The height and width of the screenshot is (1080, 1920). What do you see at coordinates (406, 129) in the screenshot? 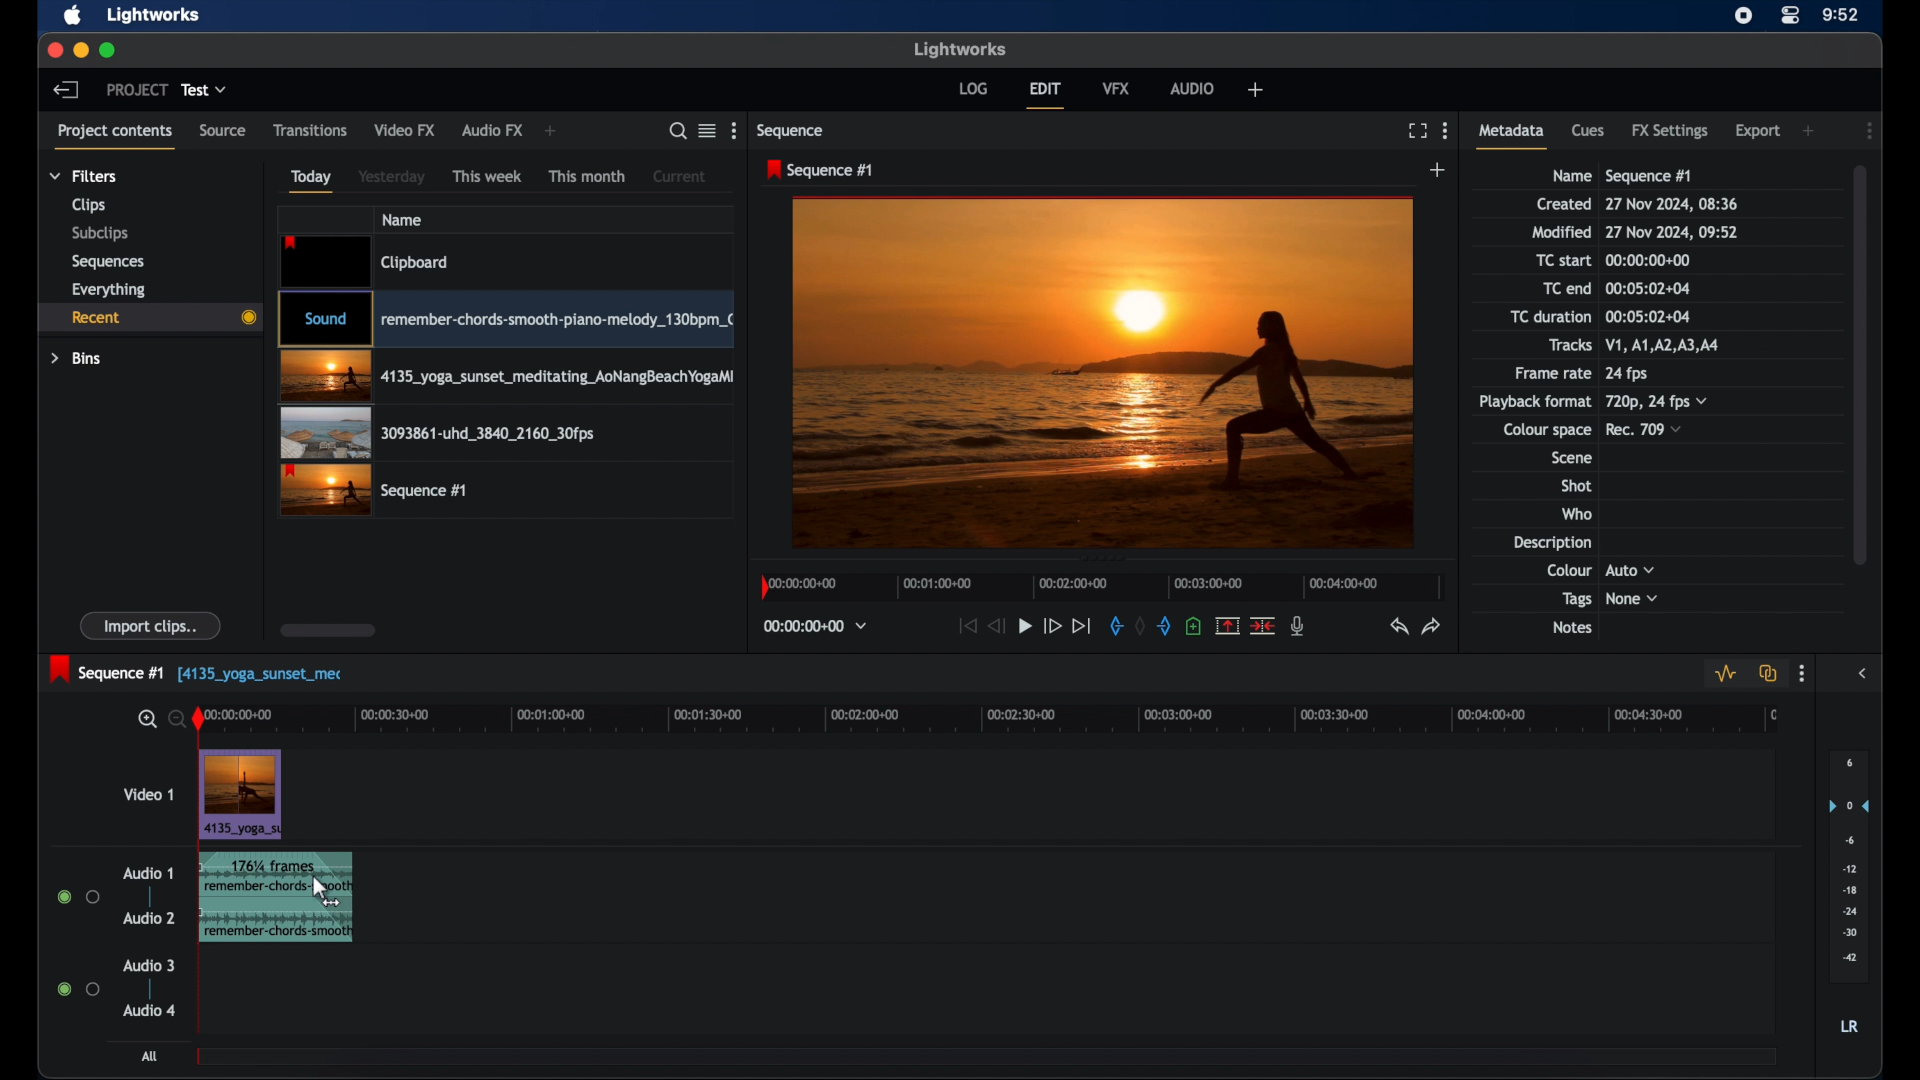
I see `video fx` at bounding box center [406, 129].